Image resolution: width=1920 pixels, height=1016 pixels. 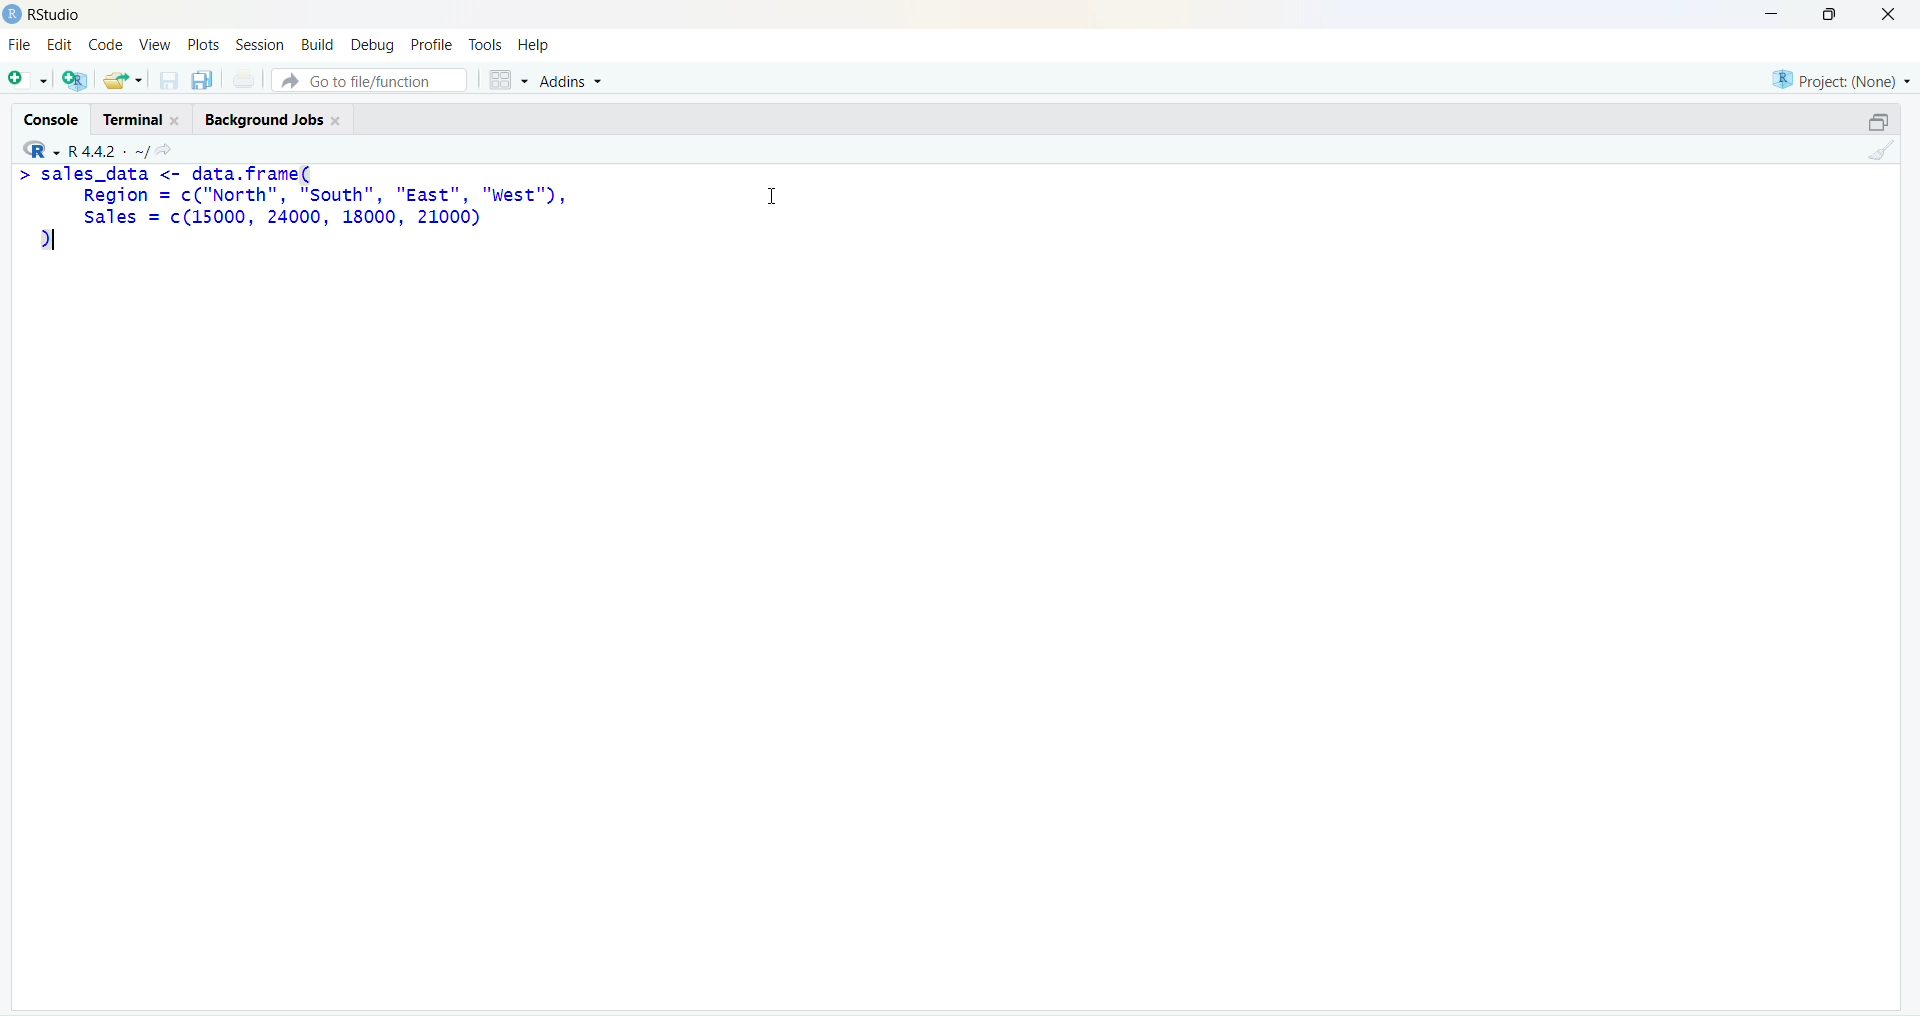 What do you see at coordinates (432, 46) in the screenshot?
I see `Profile` at bounding box center [432, 46].